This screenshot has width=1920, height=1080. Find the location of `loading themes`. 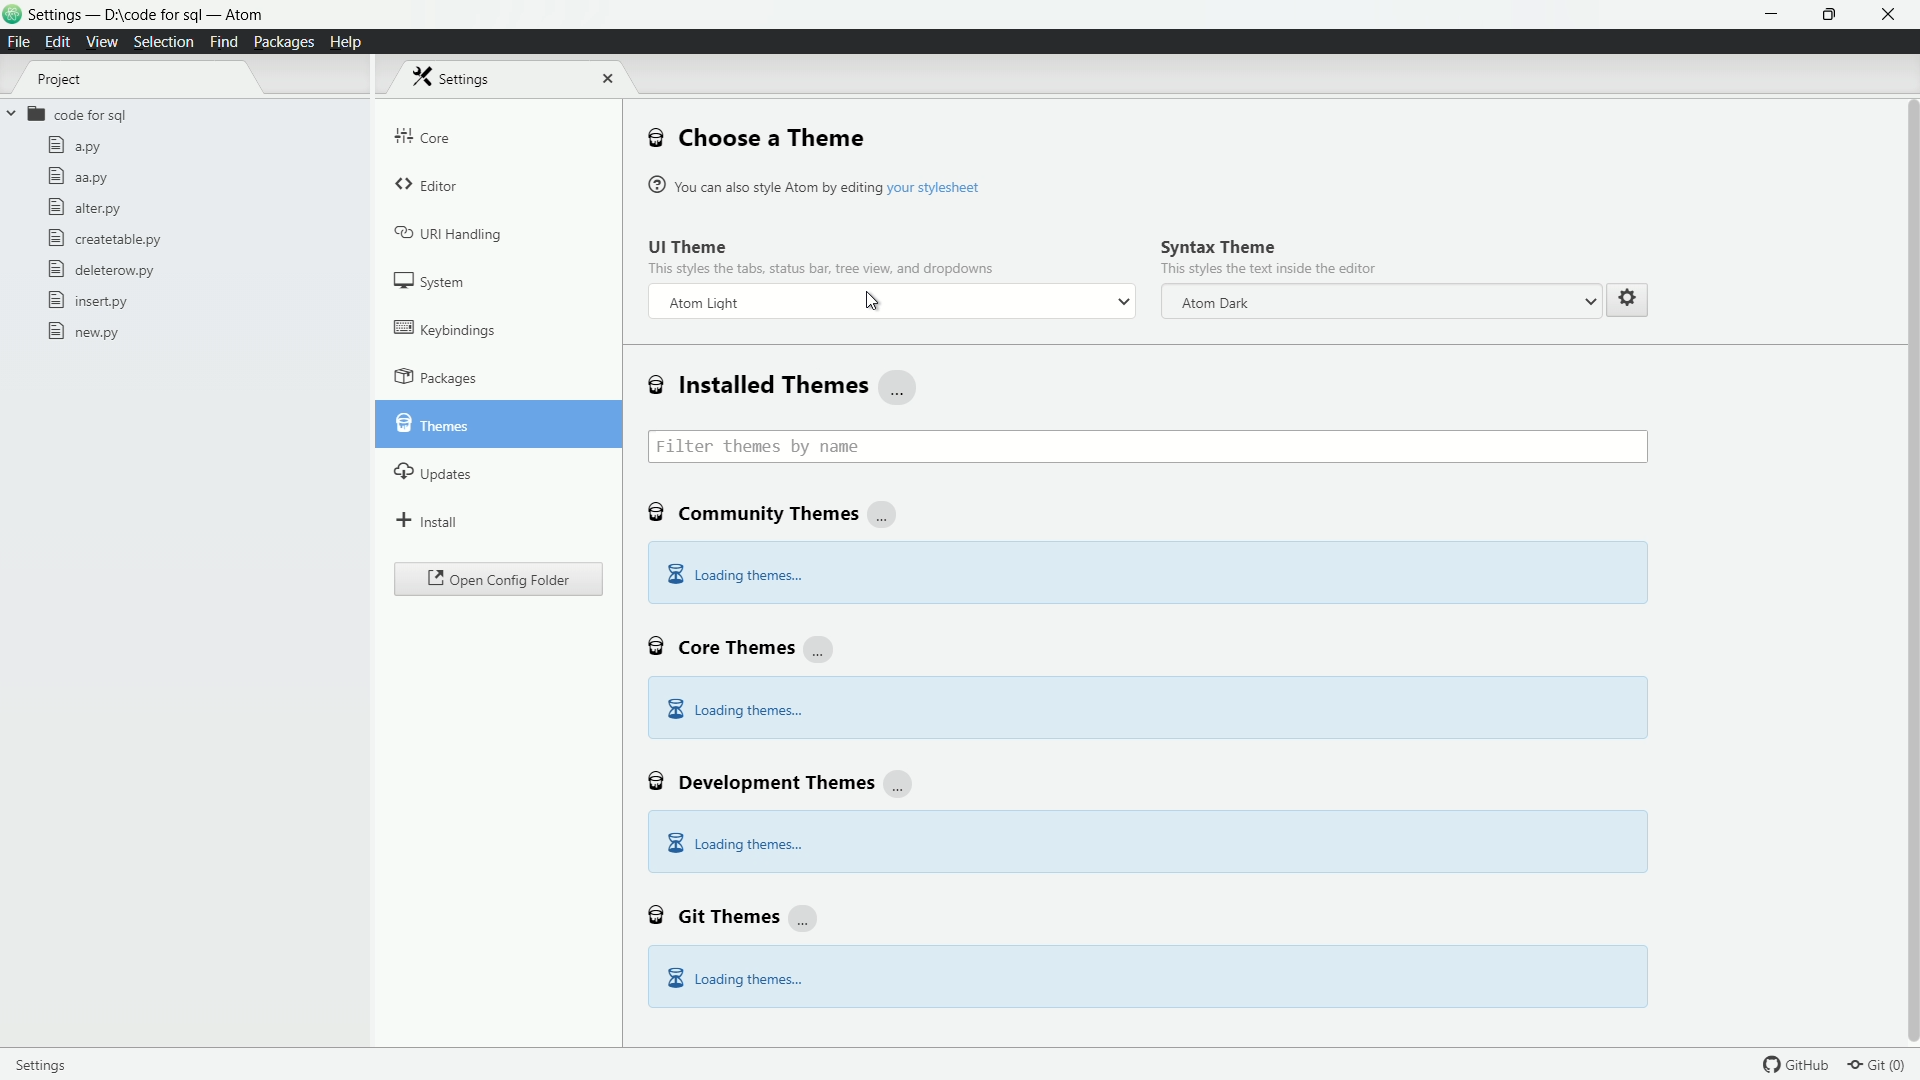

loading themes is located at coordinates (733, 709).